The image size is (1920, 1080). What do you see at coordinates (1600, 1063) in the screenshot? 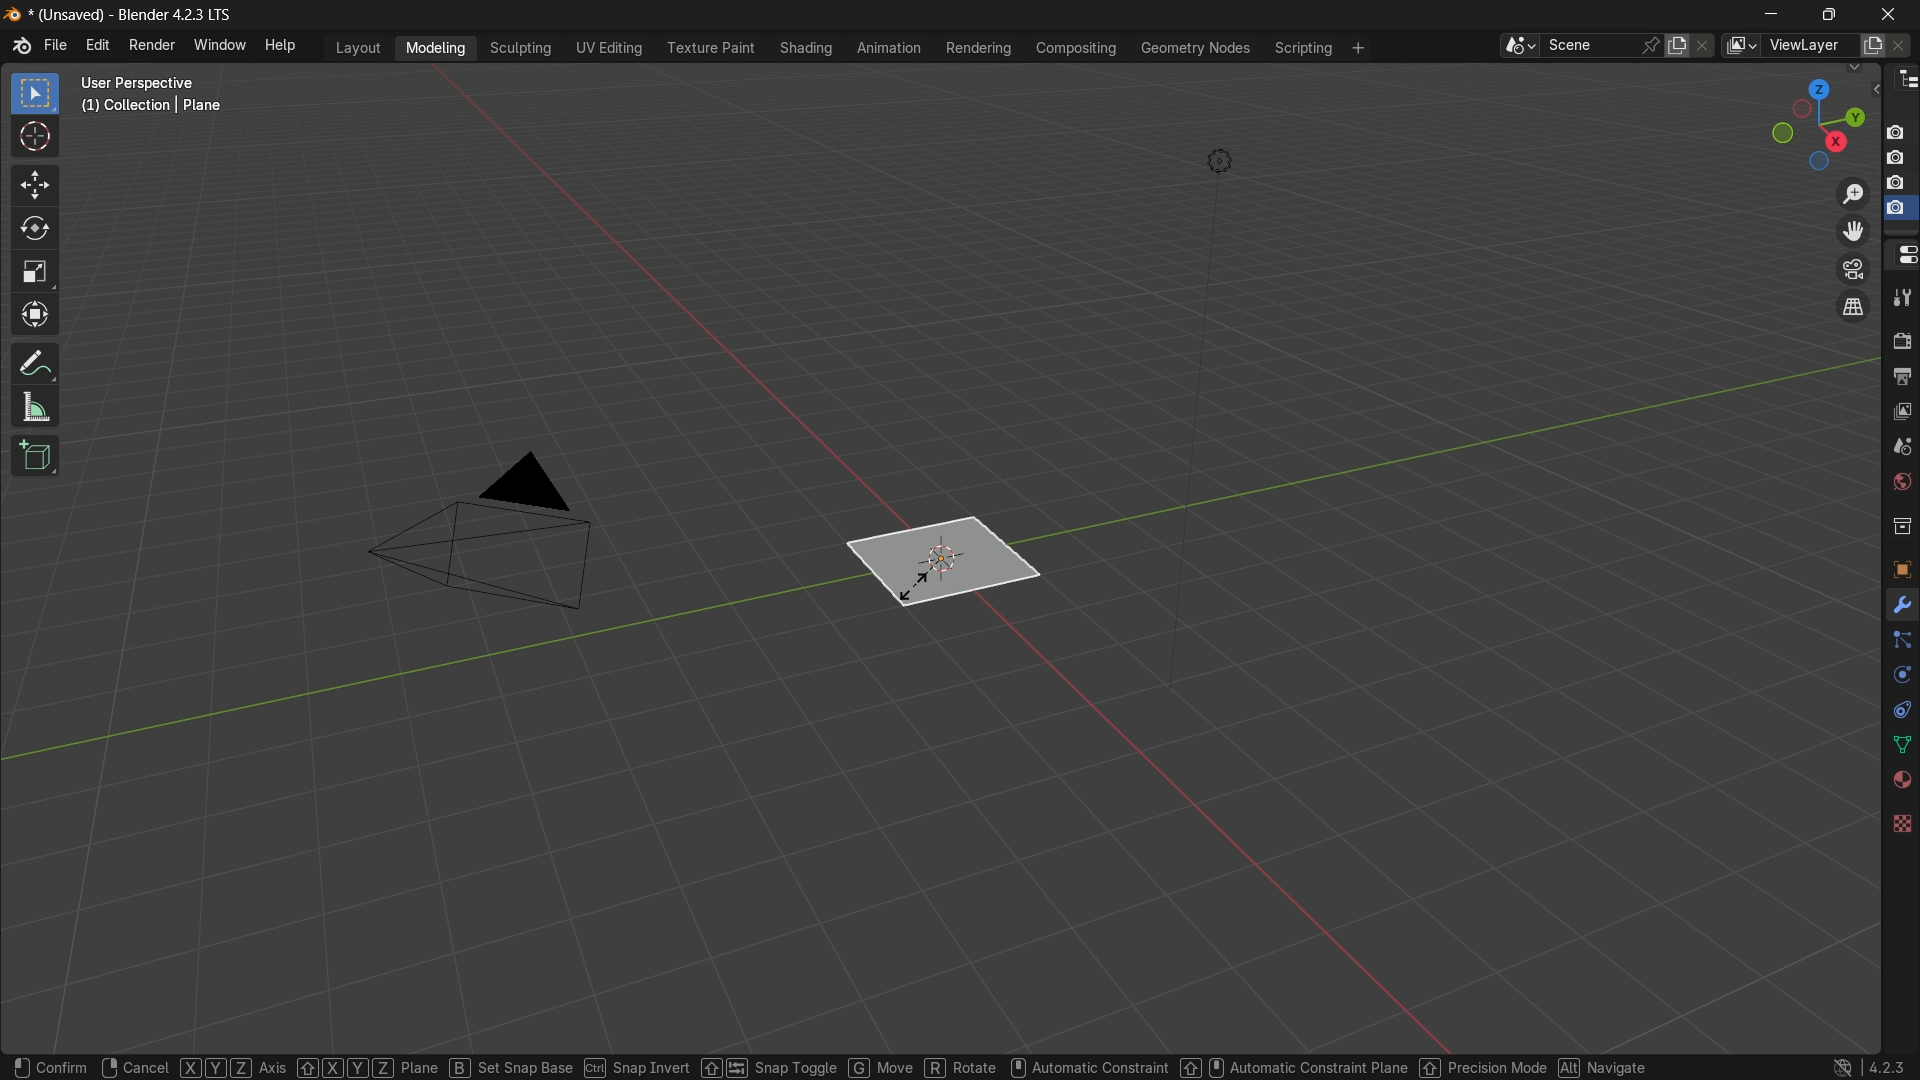
I see `navigate` at bounding box center [1600, 1063].